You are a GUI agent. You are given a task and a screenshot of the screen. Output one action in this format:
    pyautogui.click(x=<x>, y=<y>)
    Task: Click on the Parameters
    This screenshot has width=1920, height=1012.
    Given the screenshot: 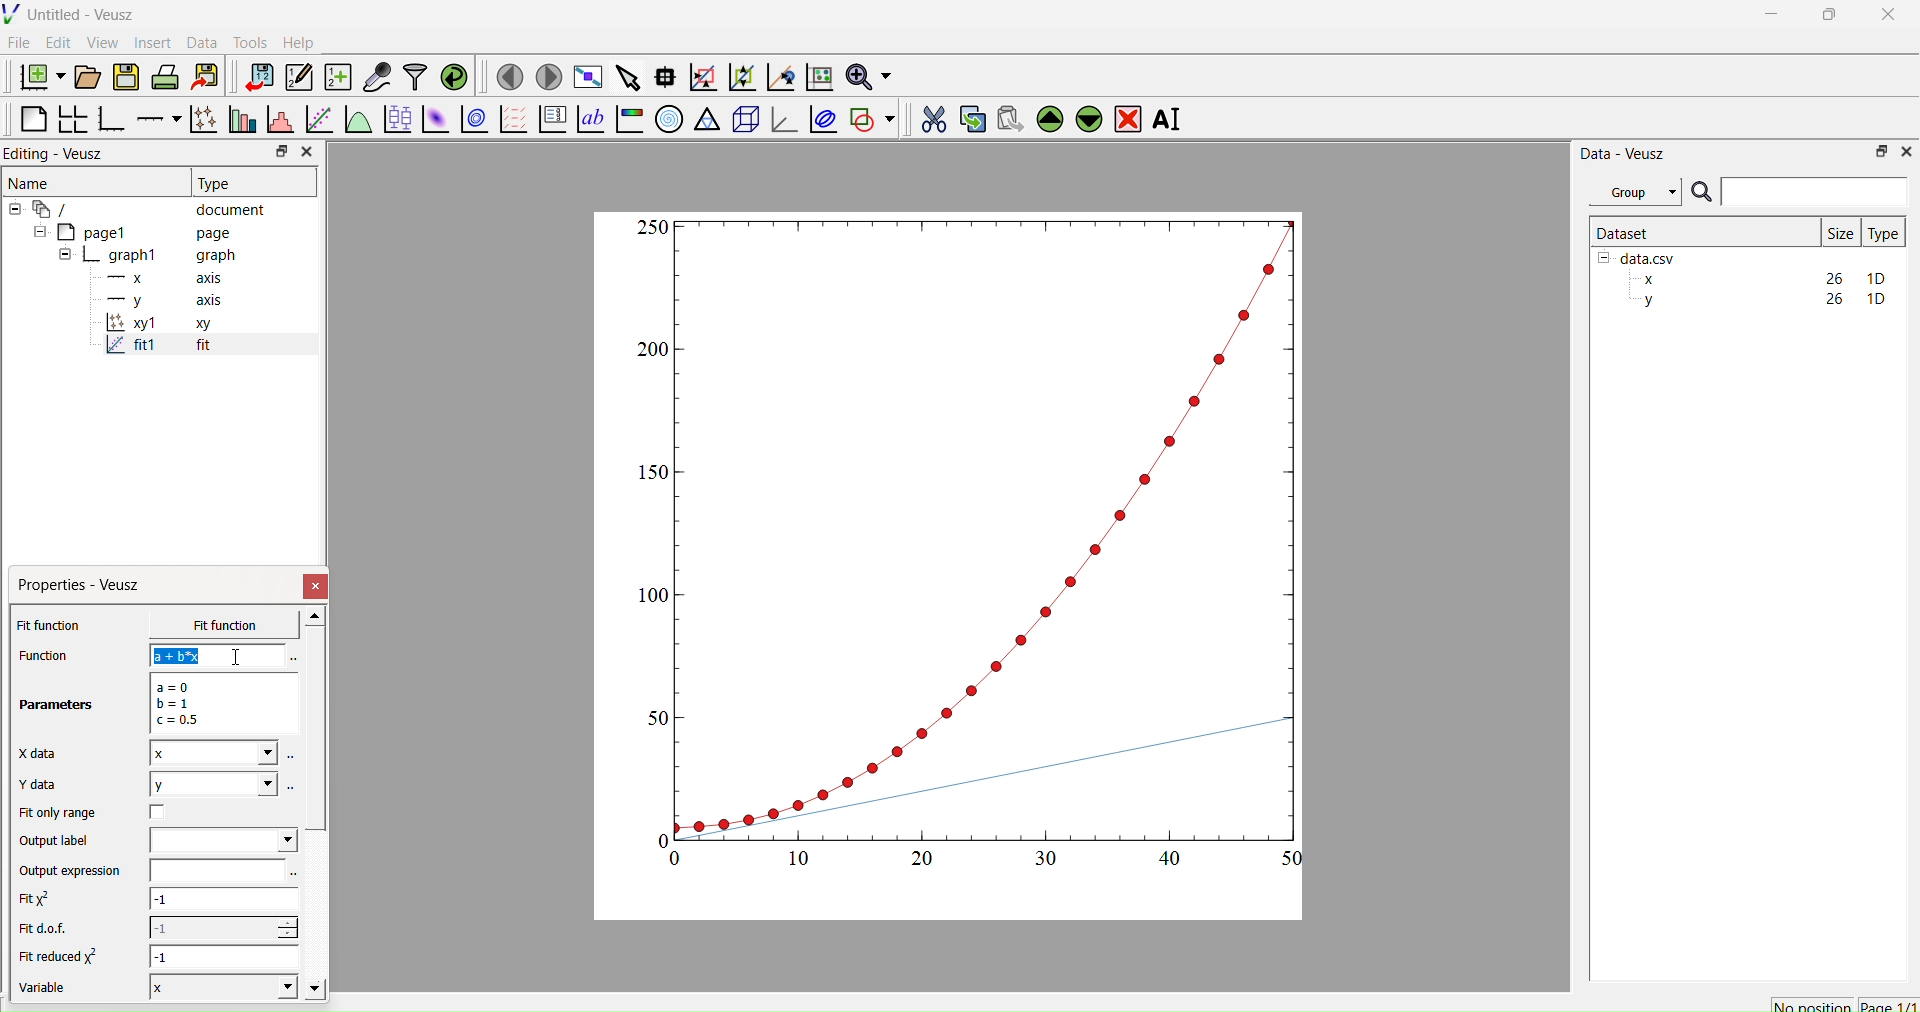 What is the action you would take?
    pyautogui.click(x=58, y=705)
    